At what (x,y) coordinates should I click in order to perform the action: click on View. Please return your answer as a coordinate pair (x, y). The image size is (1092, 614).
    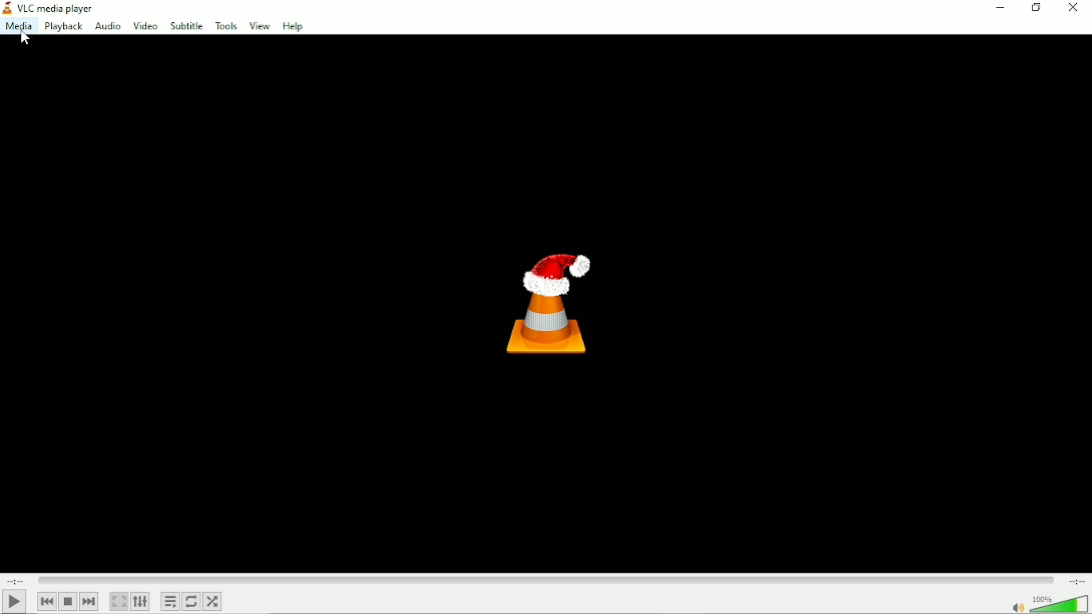
    Looking at the image, I should click on (259, 24).